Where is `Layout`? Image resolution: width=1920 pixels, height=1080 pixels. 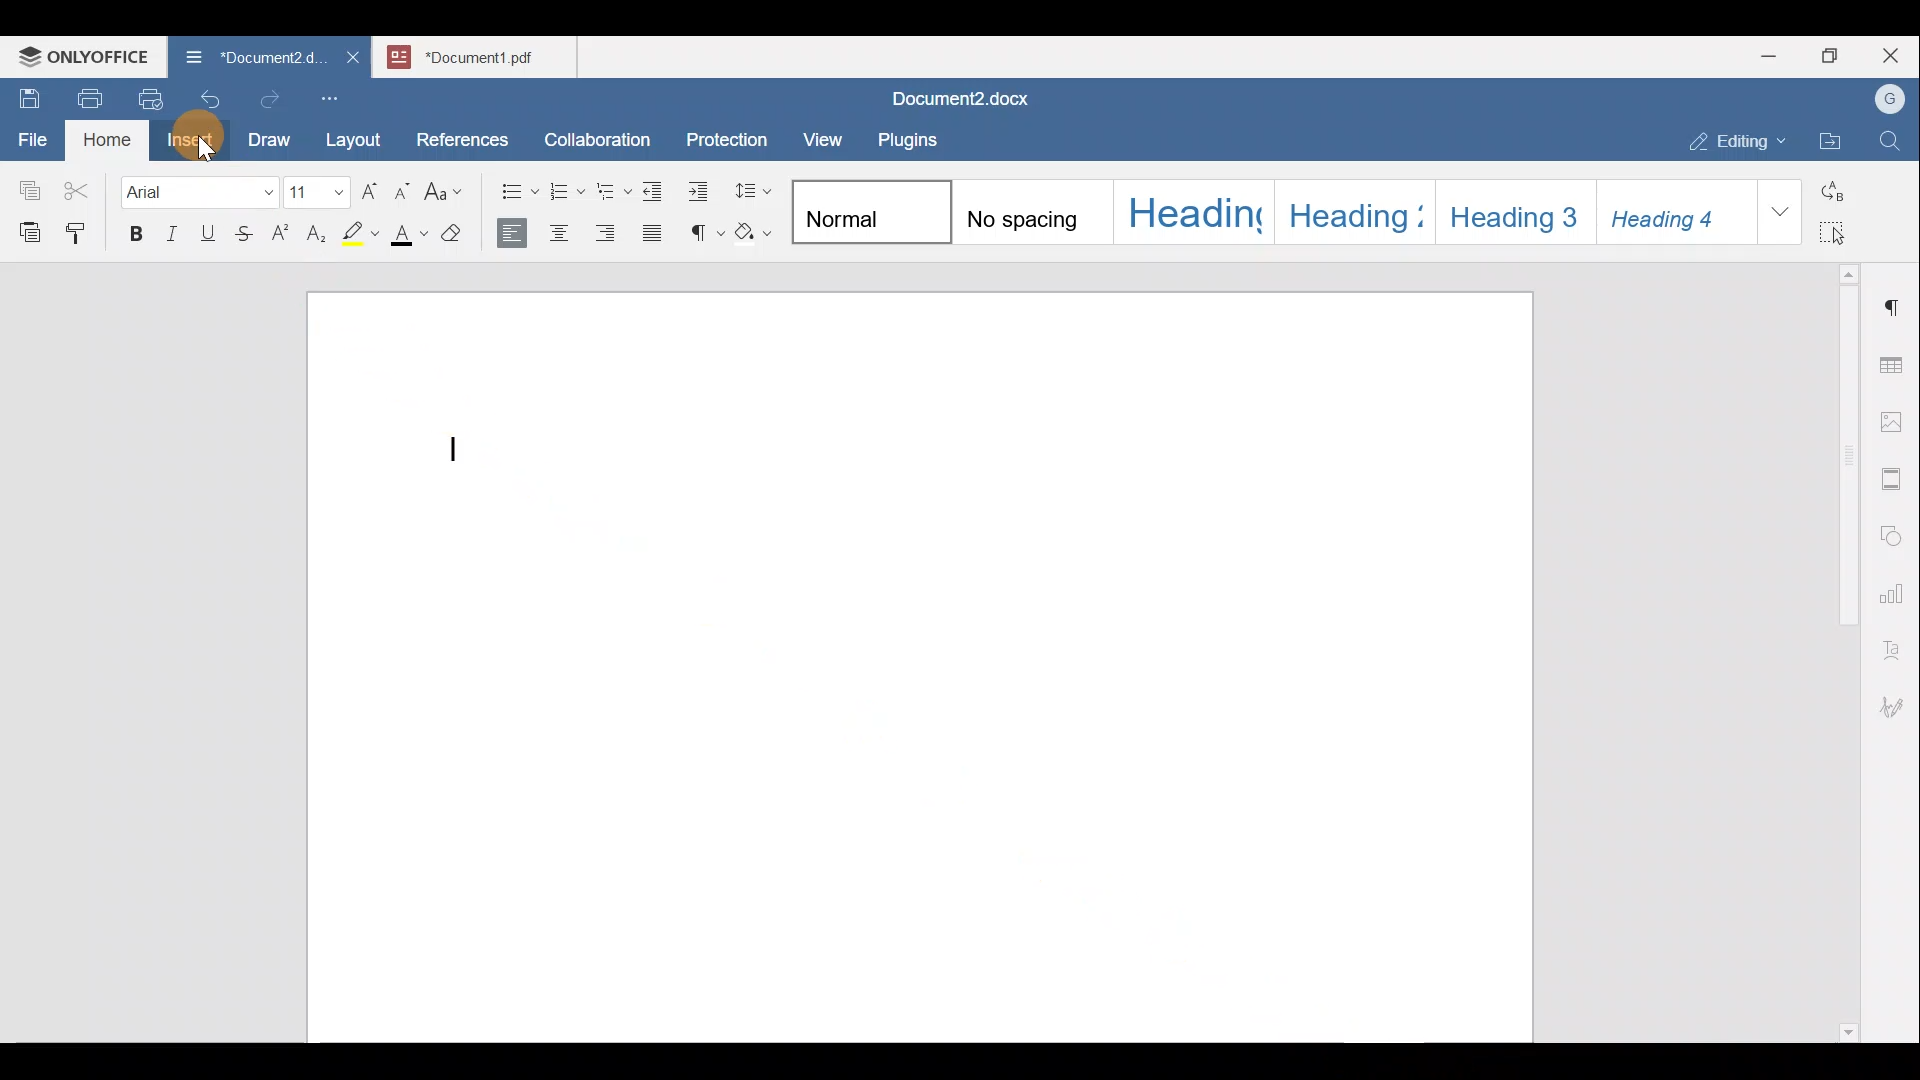 Layout is located at coordinates (358, 136).